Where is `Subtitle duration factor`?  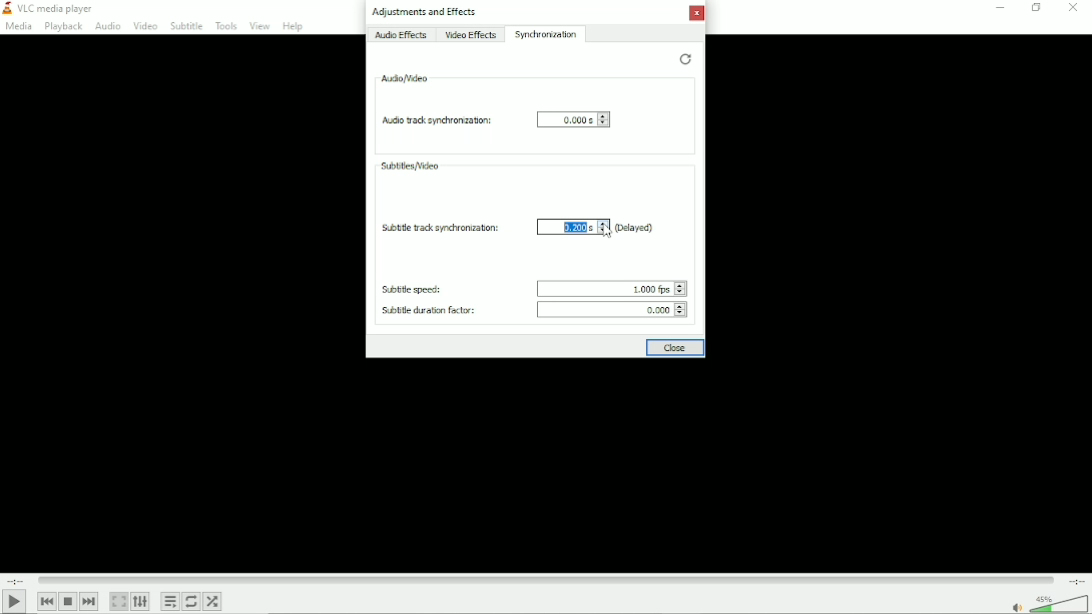 Subtitle duration factor is located at coordinates (426, 311).